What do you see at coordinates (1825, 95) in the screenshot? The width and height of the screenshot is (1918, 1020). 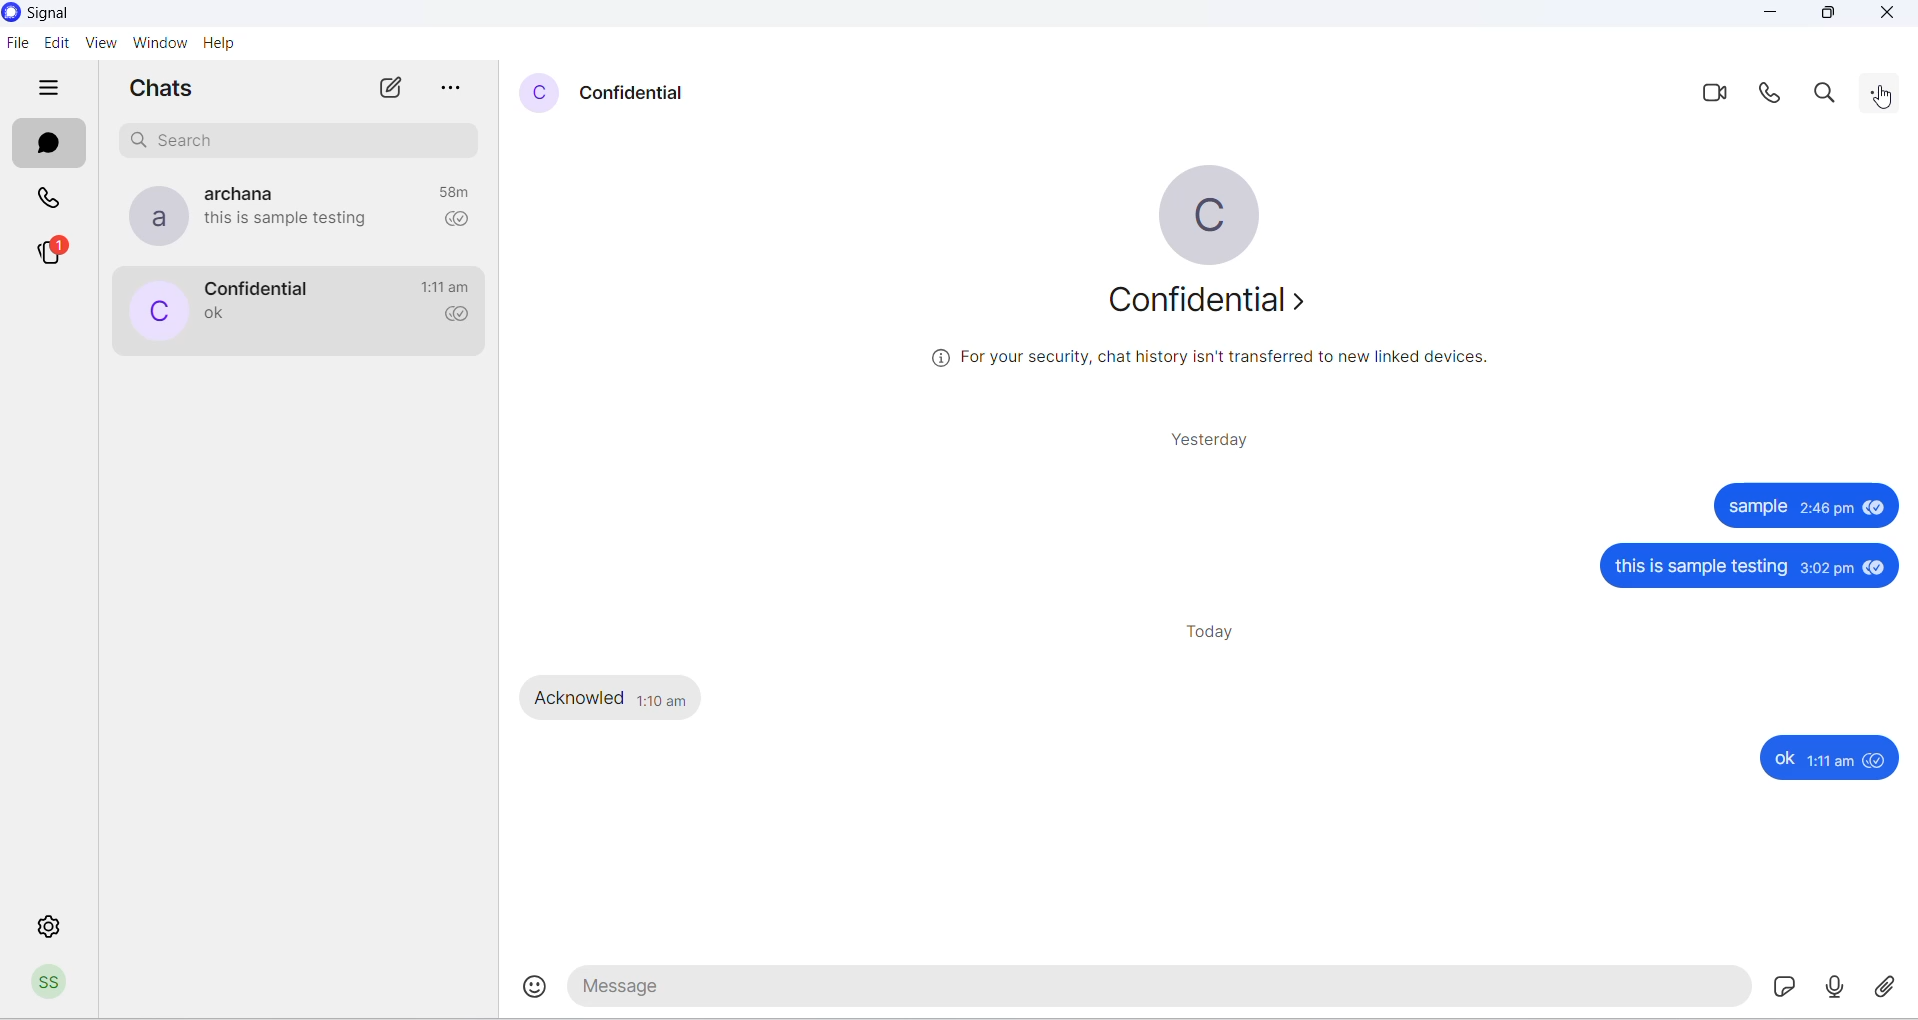 I see `search in chat` at bounding box center [1825, 95].